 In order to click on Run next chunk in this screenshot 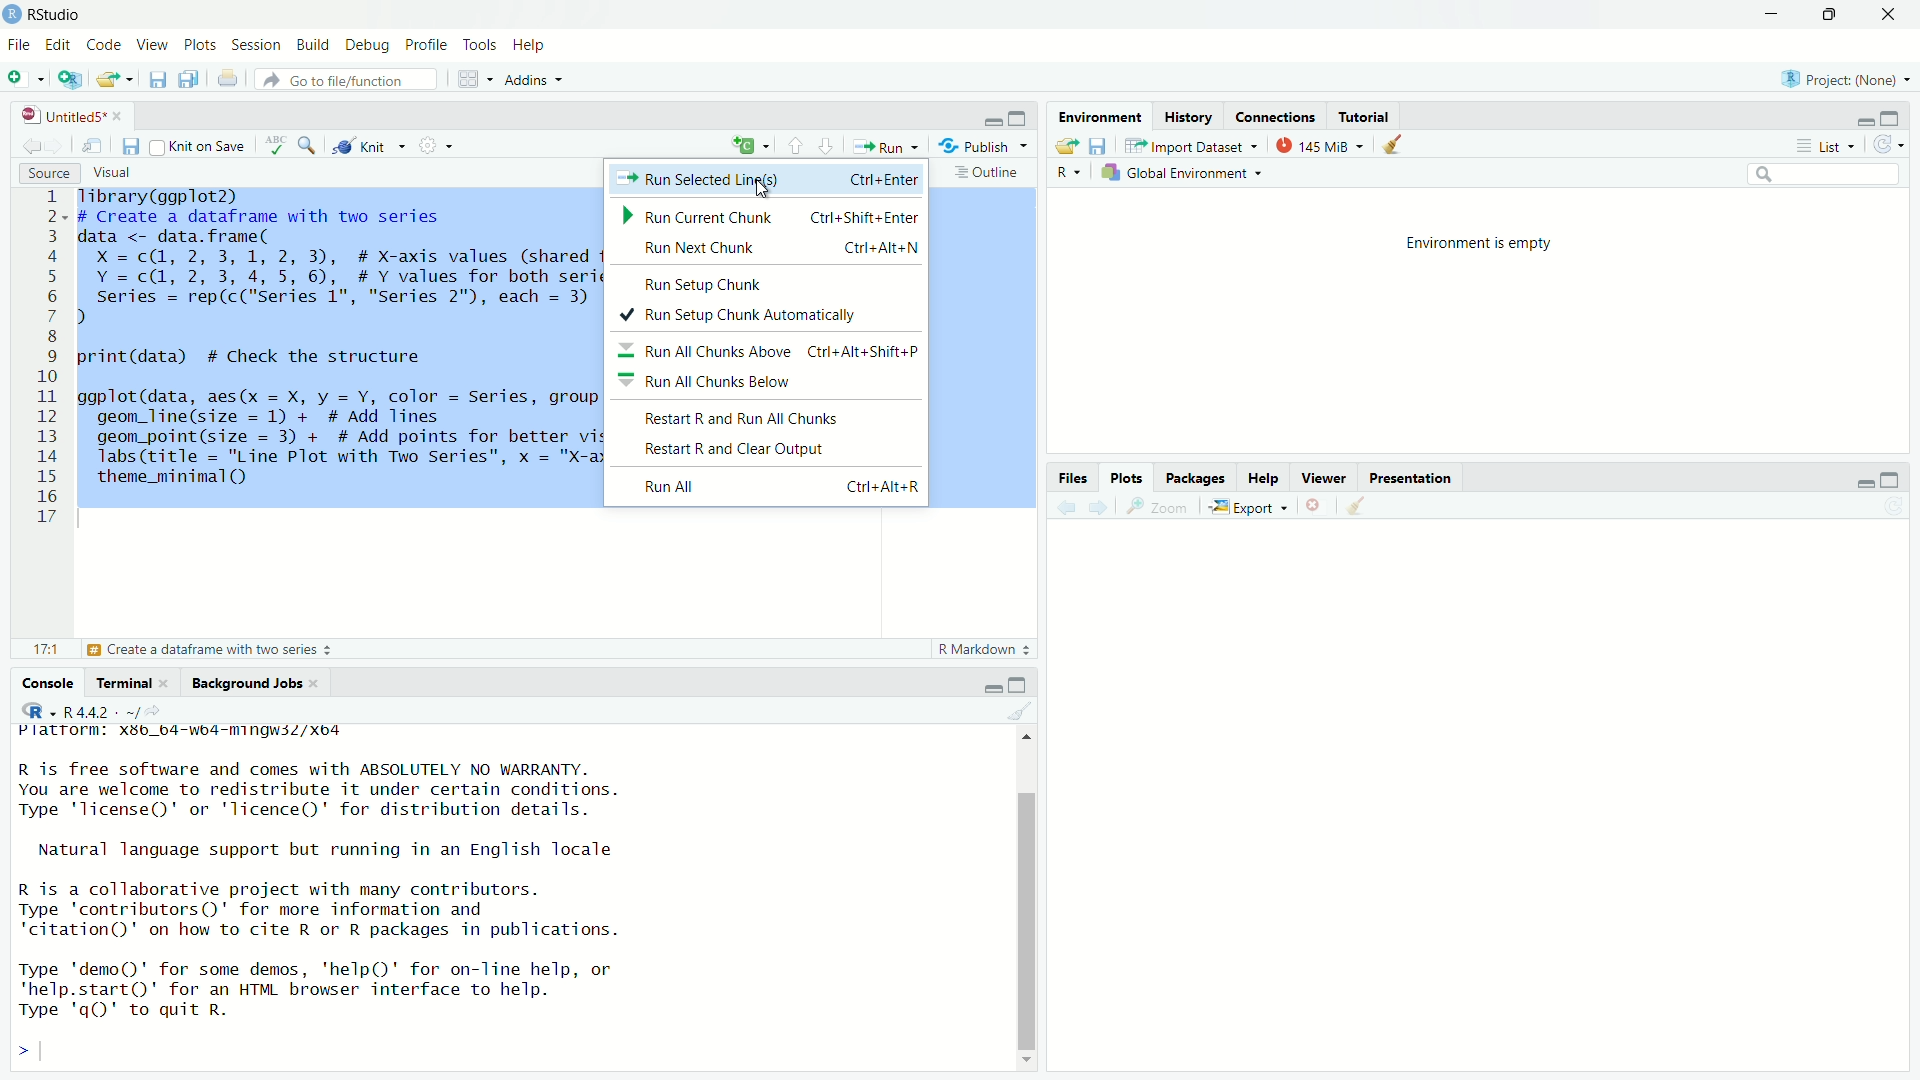, I will do `click(770, 251)`.